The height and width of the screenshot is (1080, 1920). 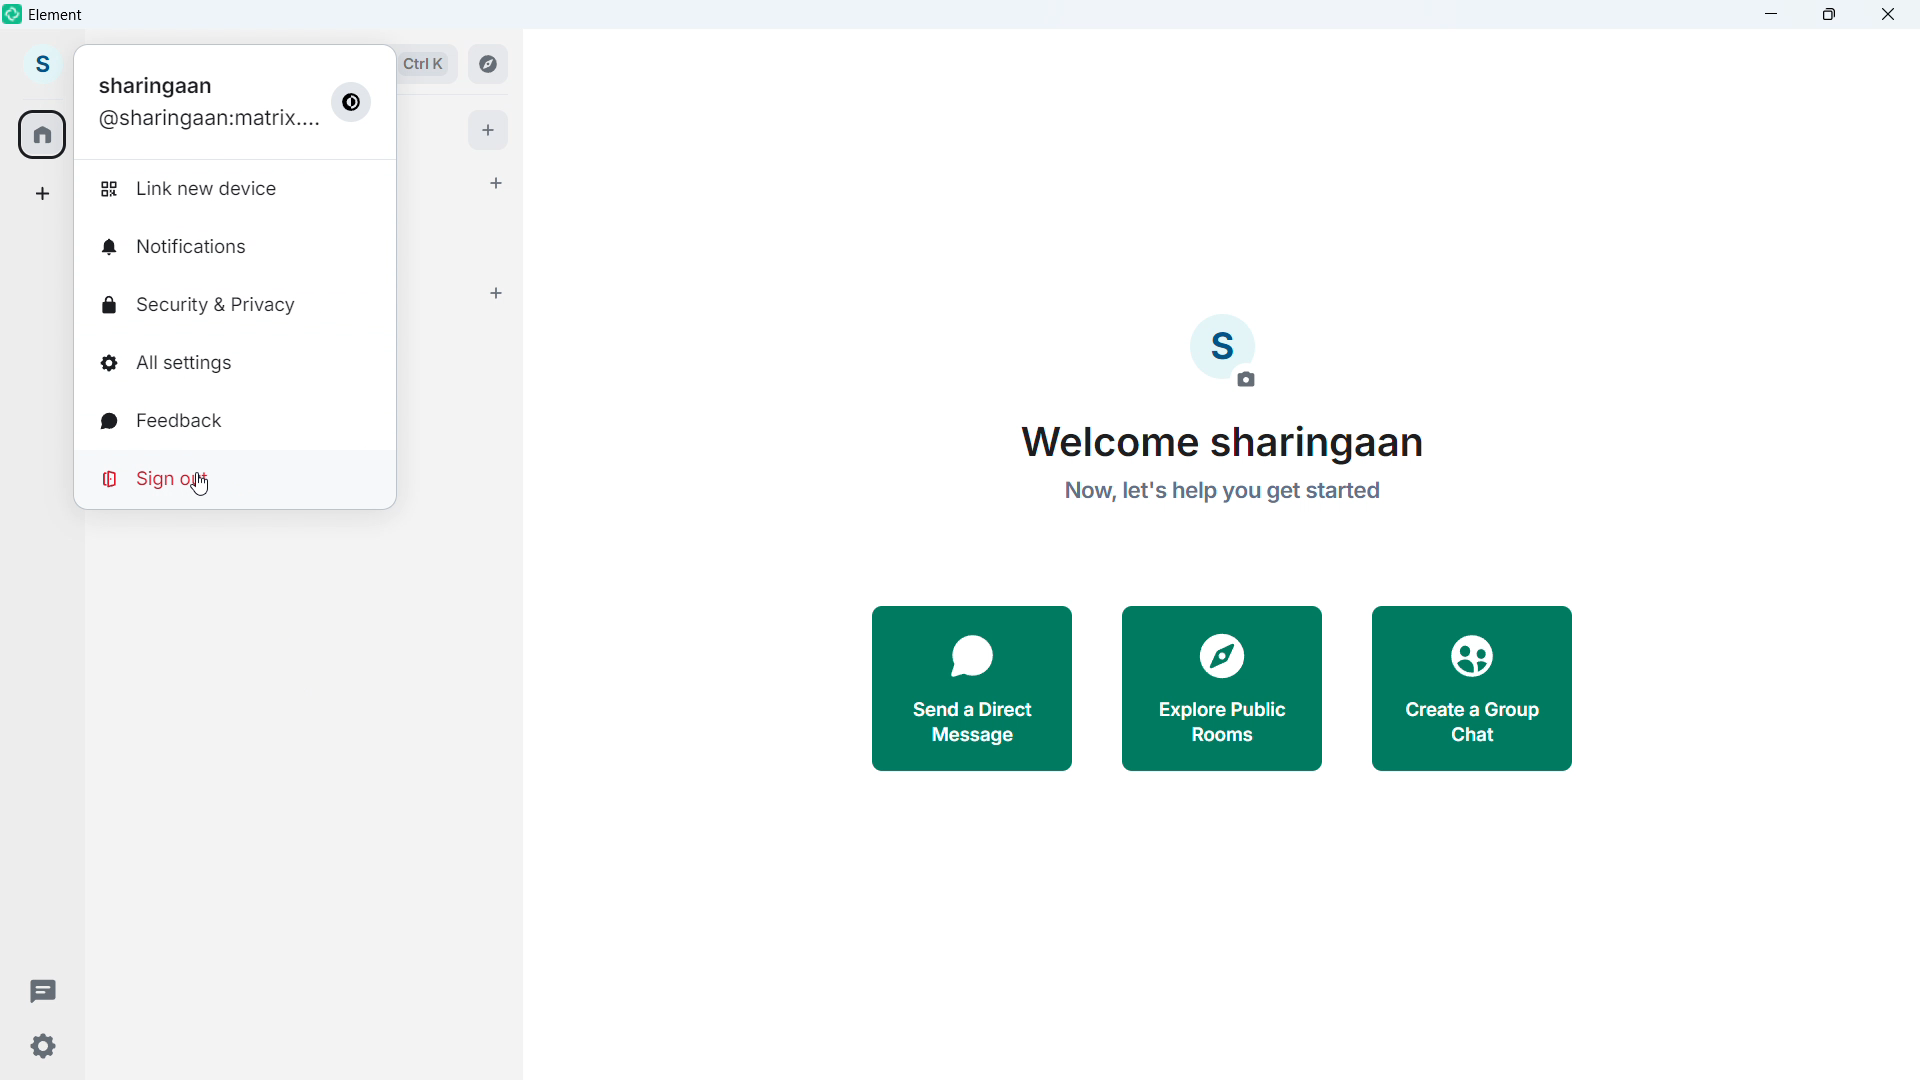 What do you see at coordinates (41, 1047) in the screenshot?
I see `Settings ` at bounding box center [41, 1047].